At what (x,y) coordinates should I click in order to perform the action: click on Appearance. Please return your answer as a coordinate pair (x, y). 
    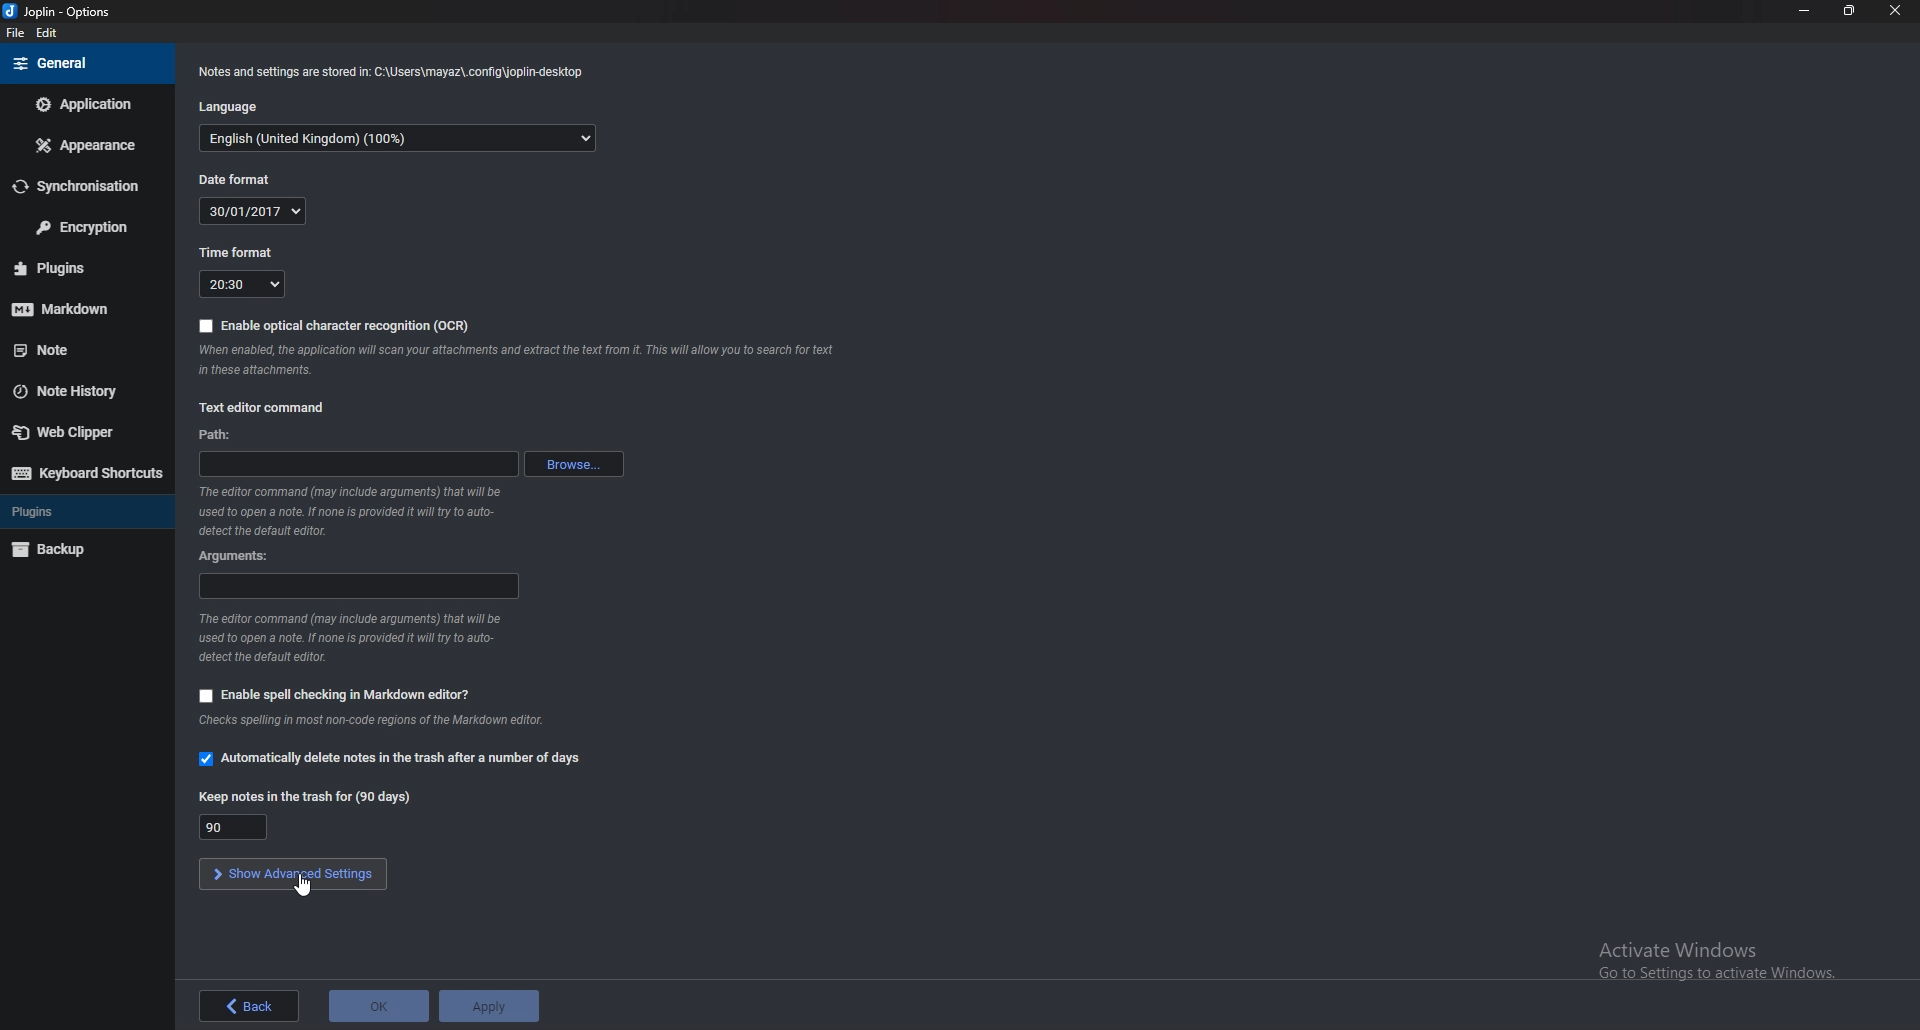
    Looking at the image, I should click on (82, 146).